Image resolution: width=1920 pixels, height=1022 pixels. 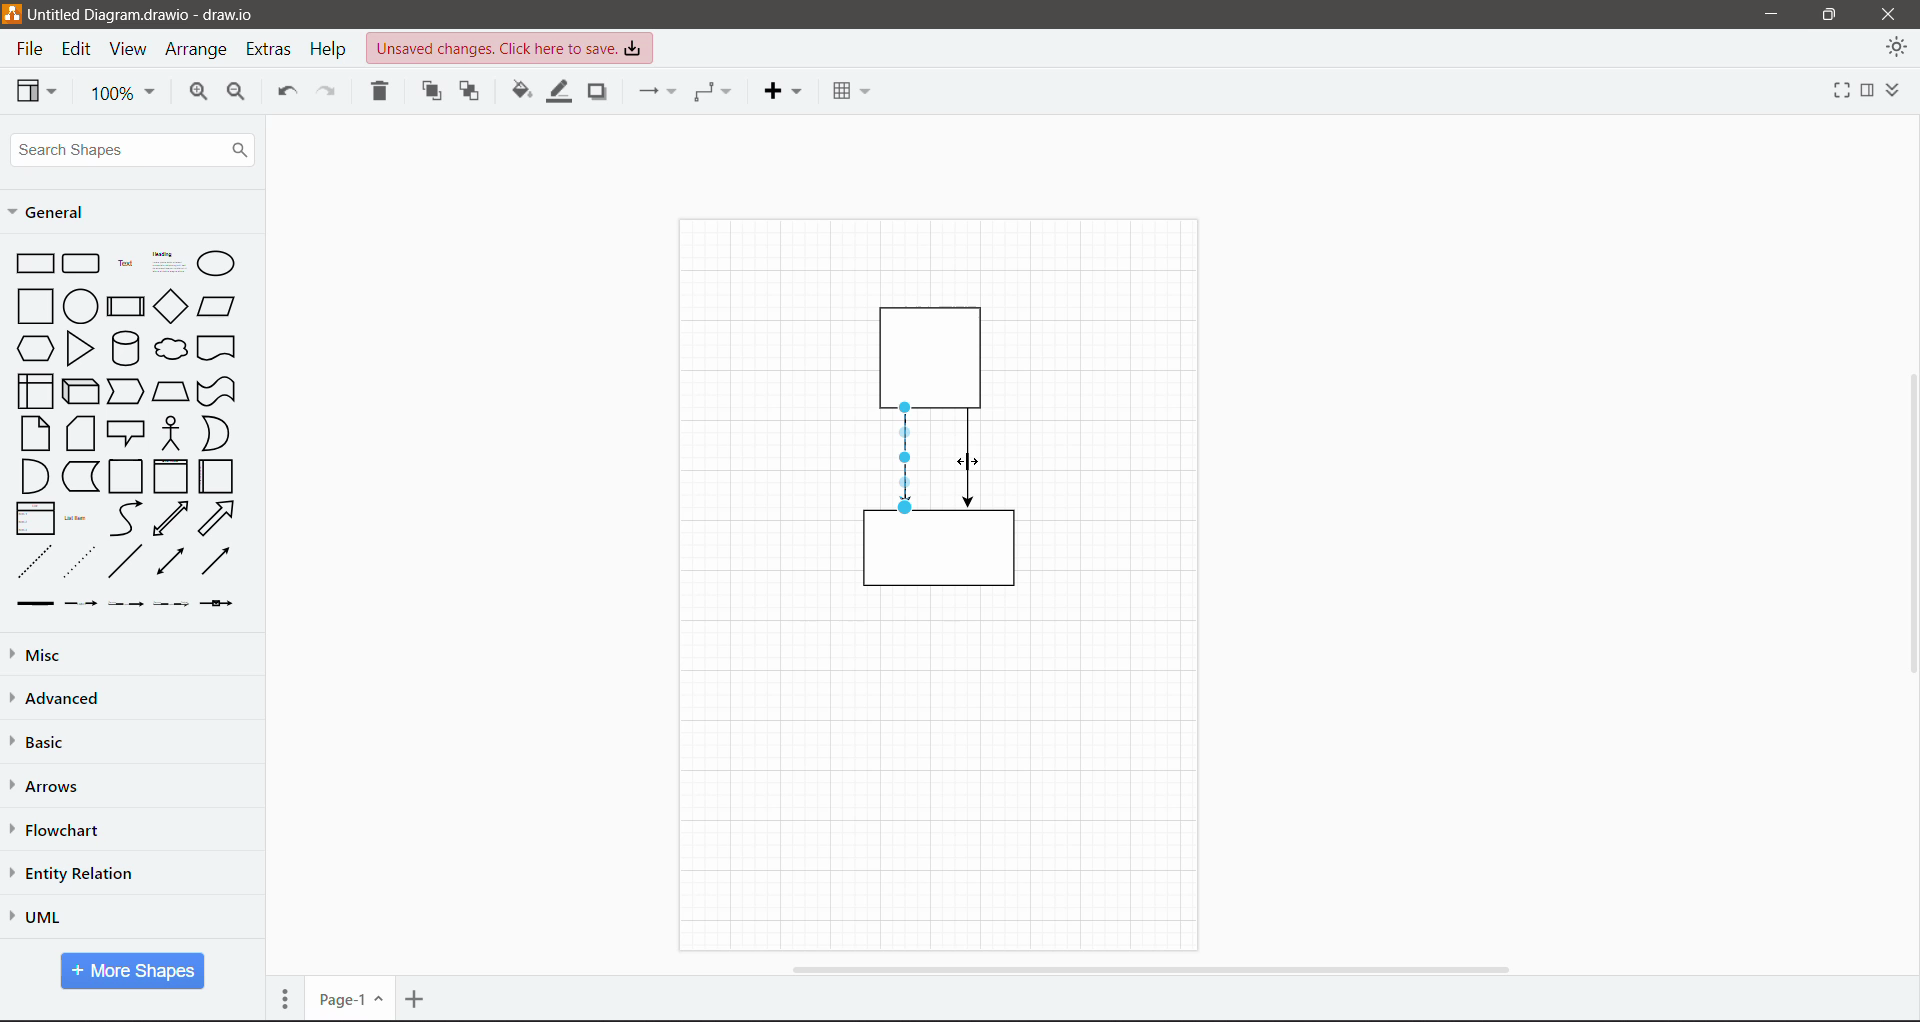 I want to click on Container, so click(x=170, y=476).